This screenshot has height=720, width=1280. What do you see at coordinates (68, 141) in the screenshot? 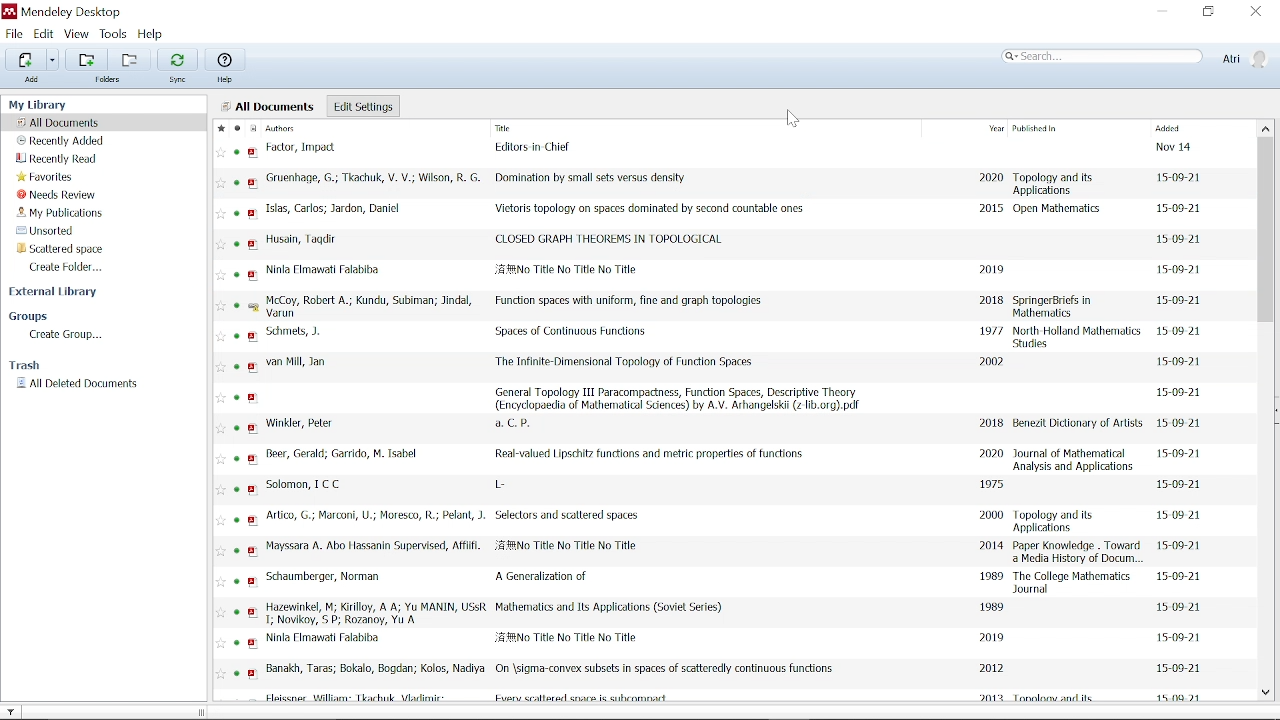
I see `Recently added ` at bounding box center [68, 141].